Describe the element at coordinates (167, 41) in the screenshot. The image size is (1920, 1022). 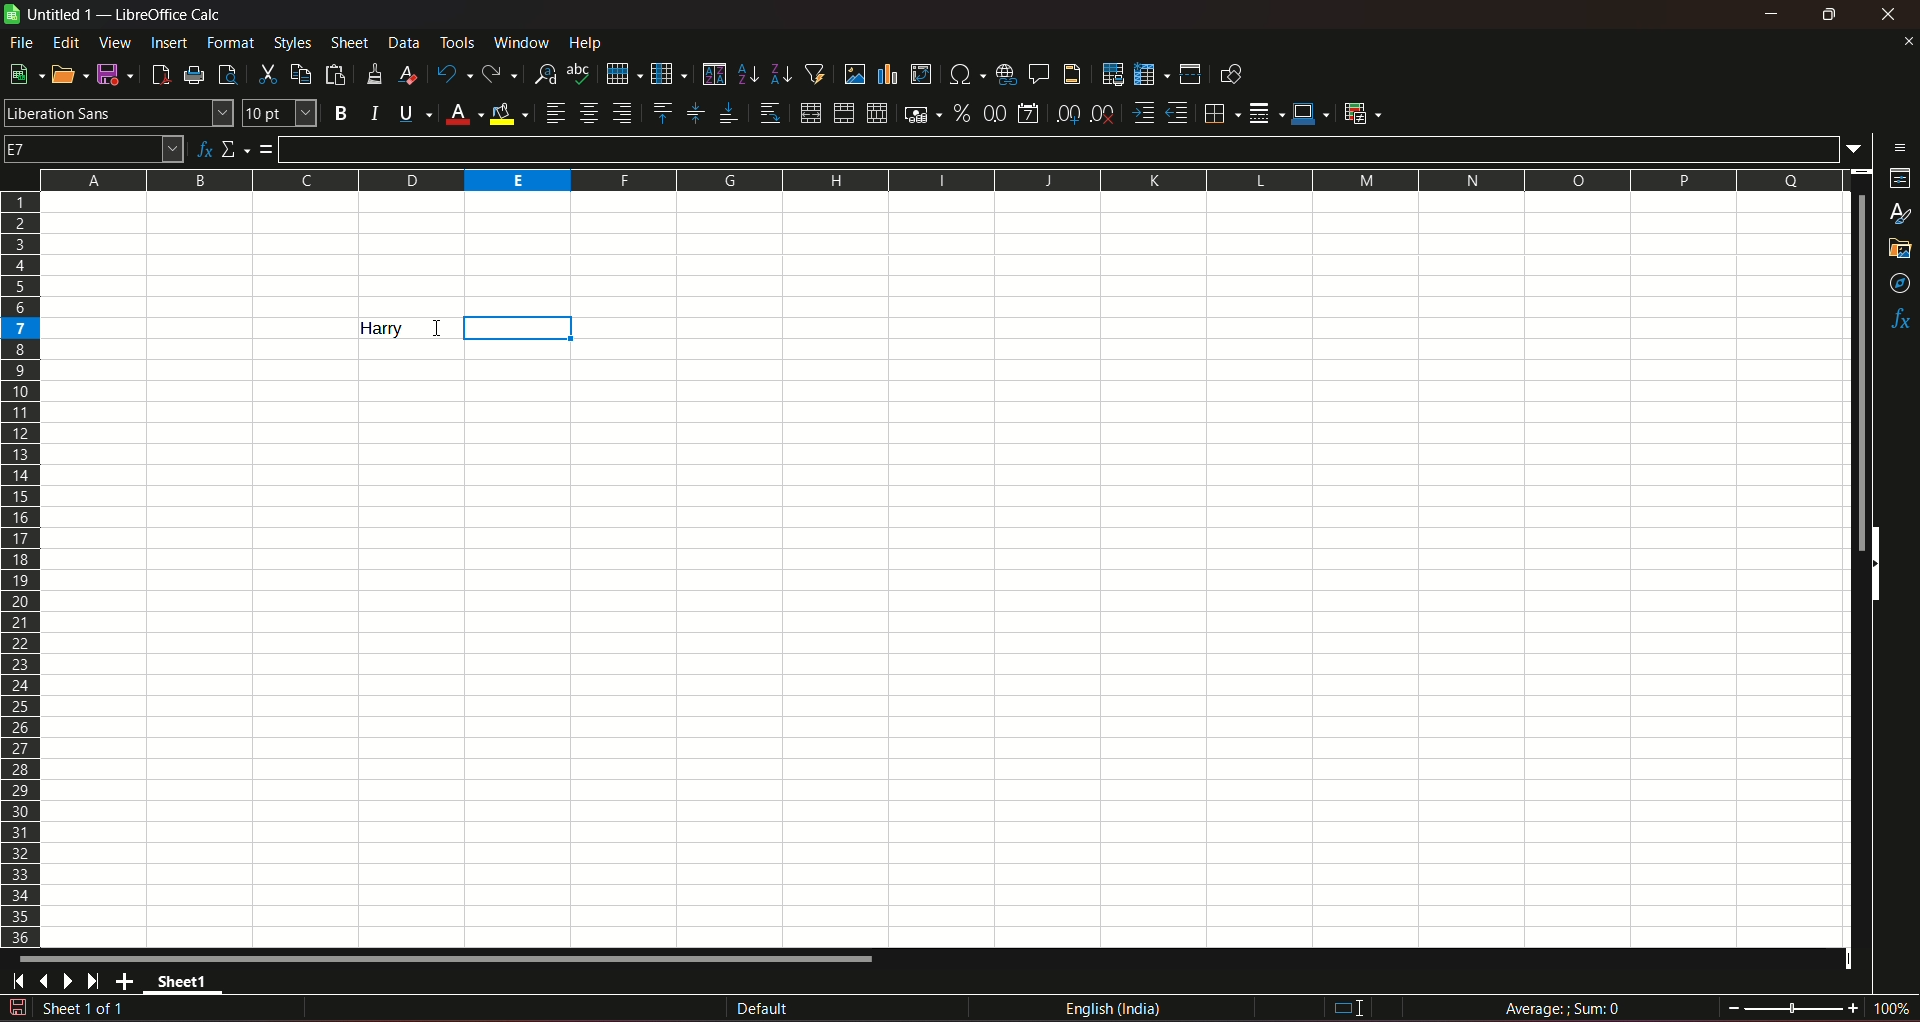
I see `insert` at that location.